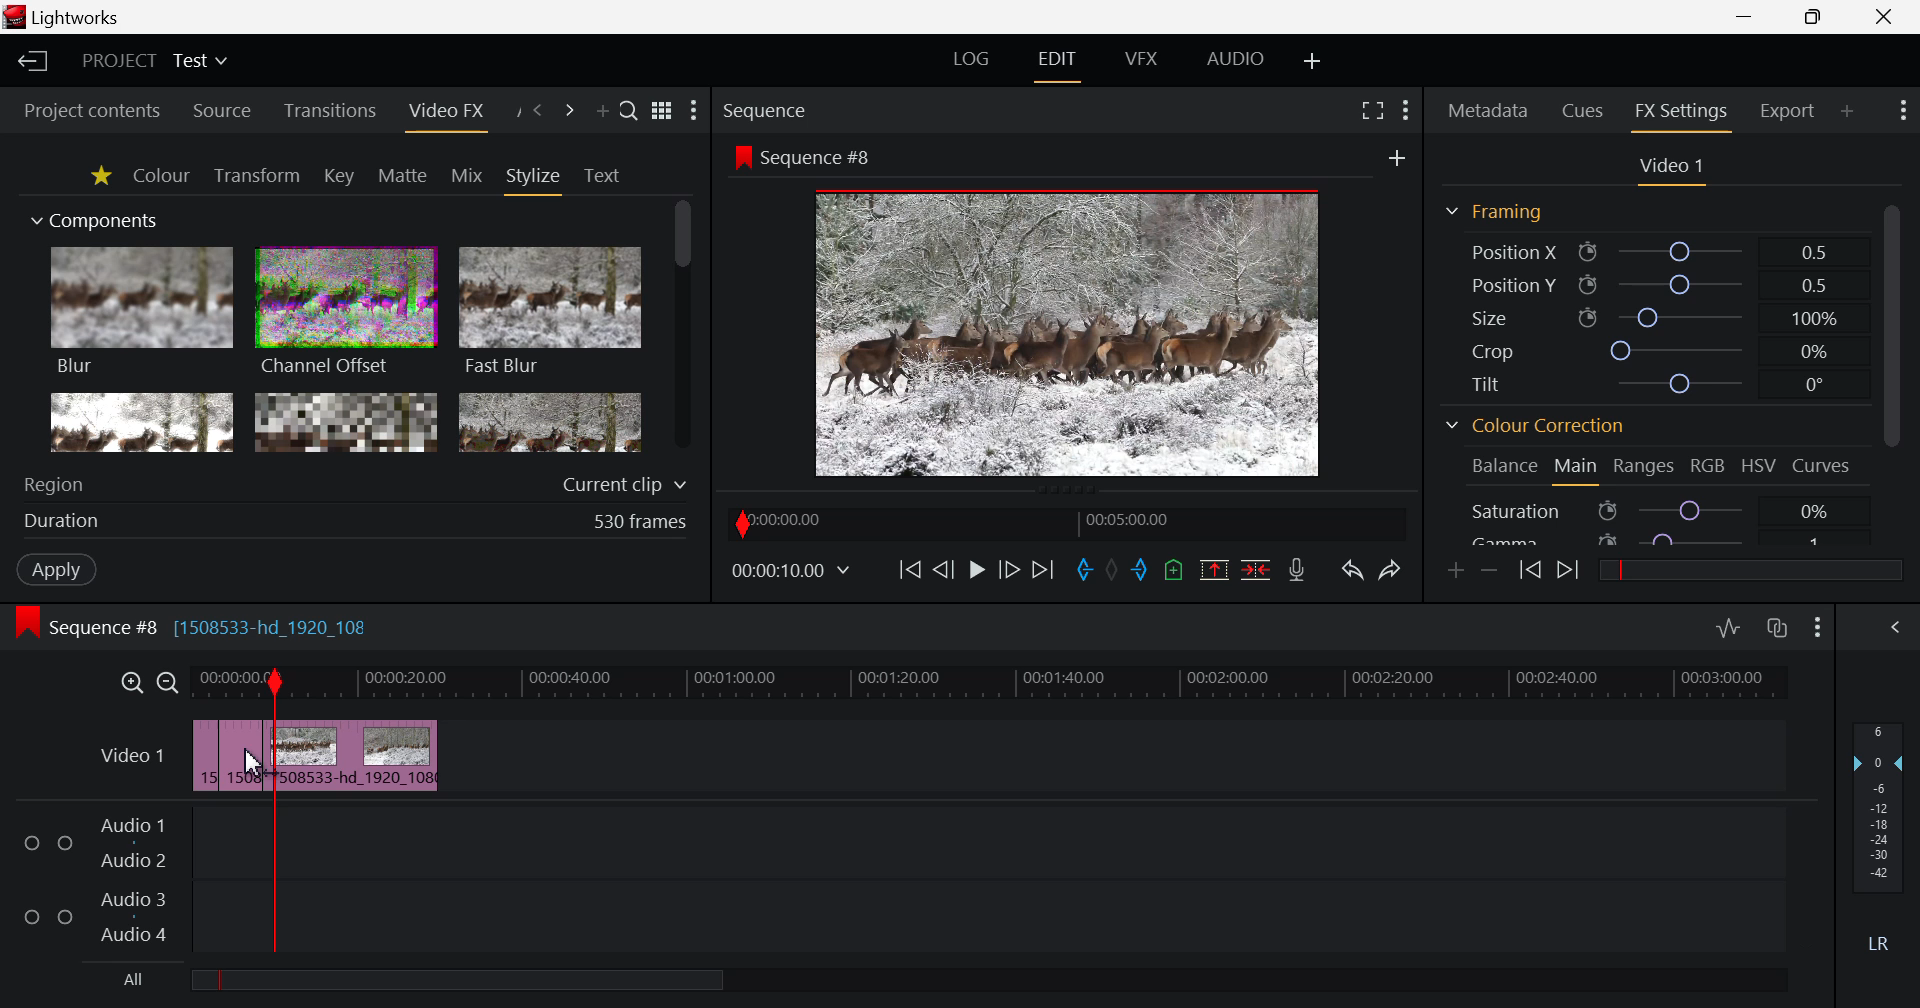  Describe the element at coordinates (1646, 467) in the screenshot. I see `Ranges` at that location.